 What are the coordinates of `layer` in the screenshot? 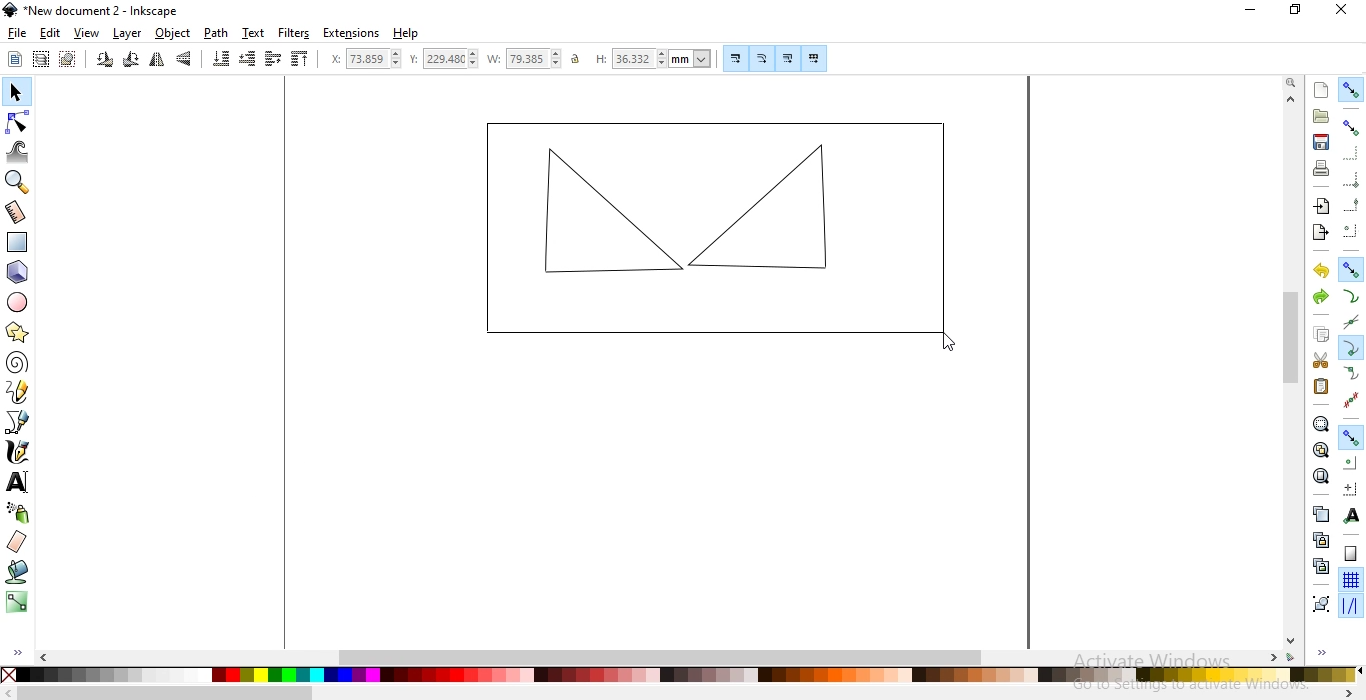 It's located at (128, 33).